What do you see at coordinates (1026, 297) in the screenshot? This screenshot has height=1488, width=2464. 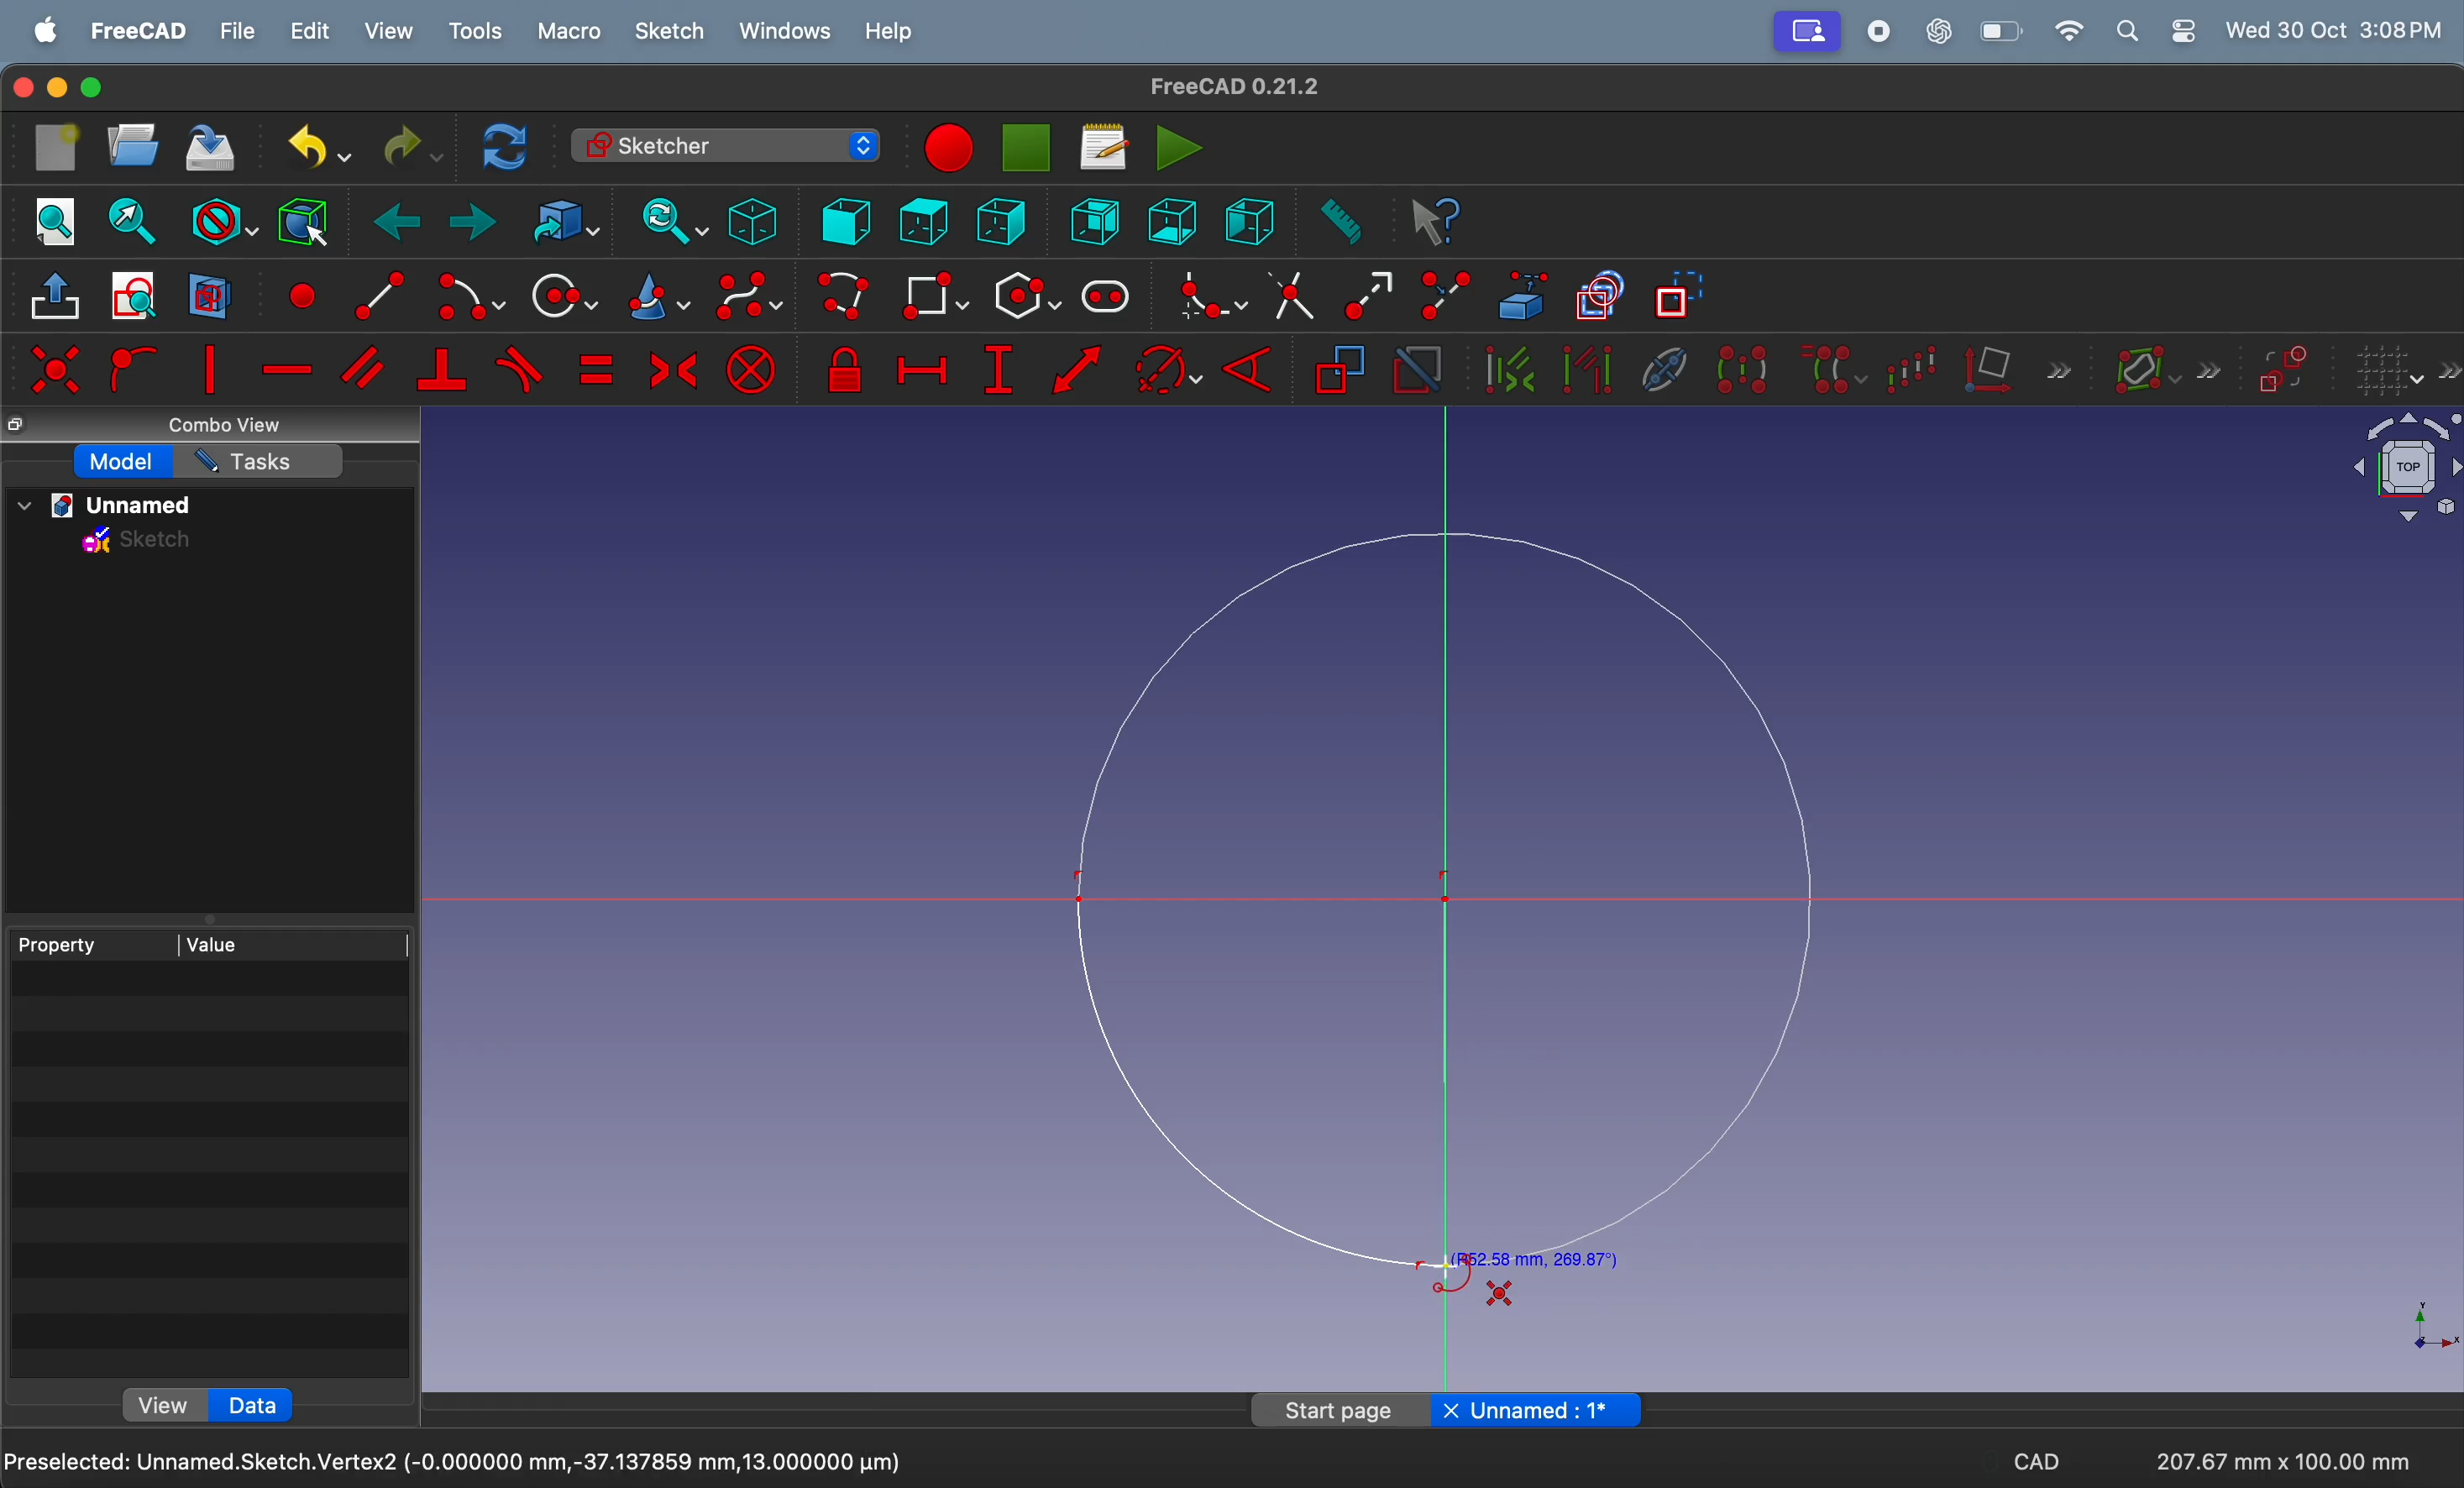 I see `create external polygon` at bounding box center [1026, 297].